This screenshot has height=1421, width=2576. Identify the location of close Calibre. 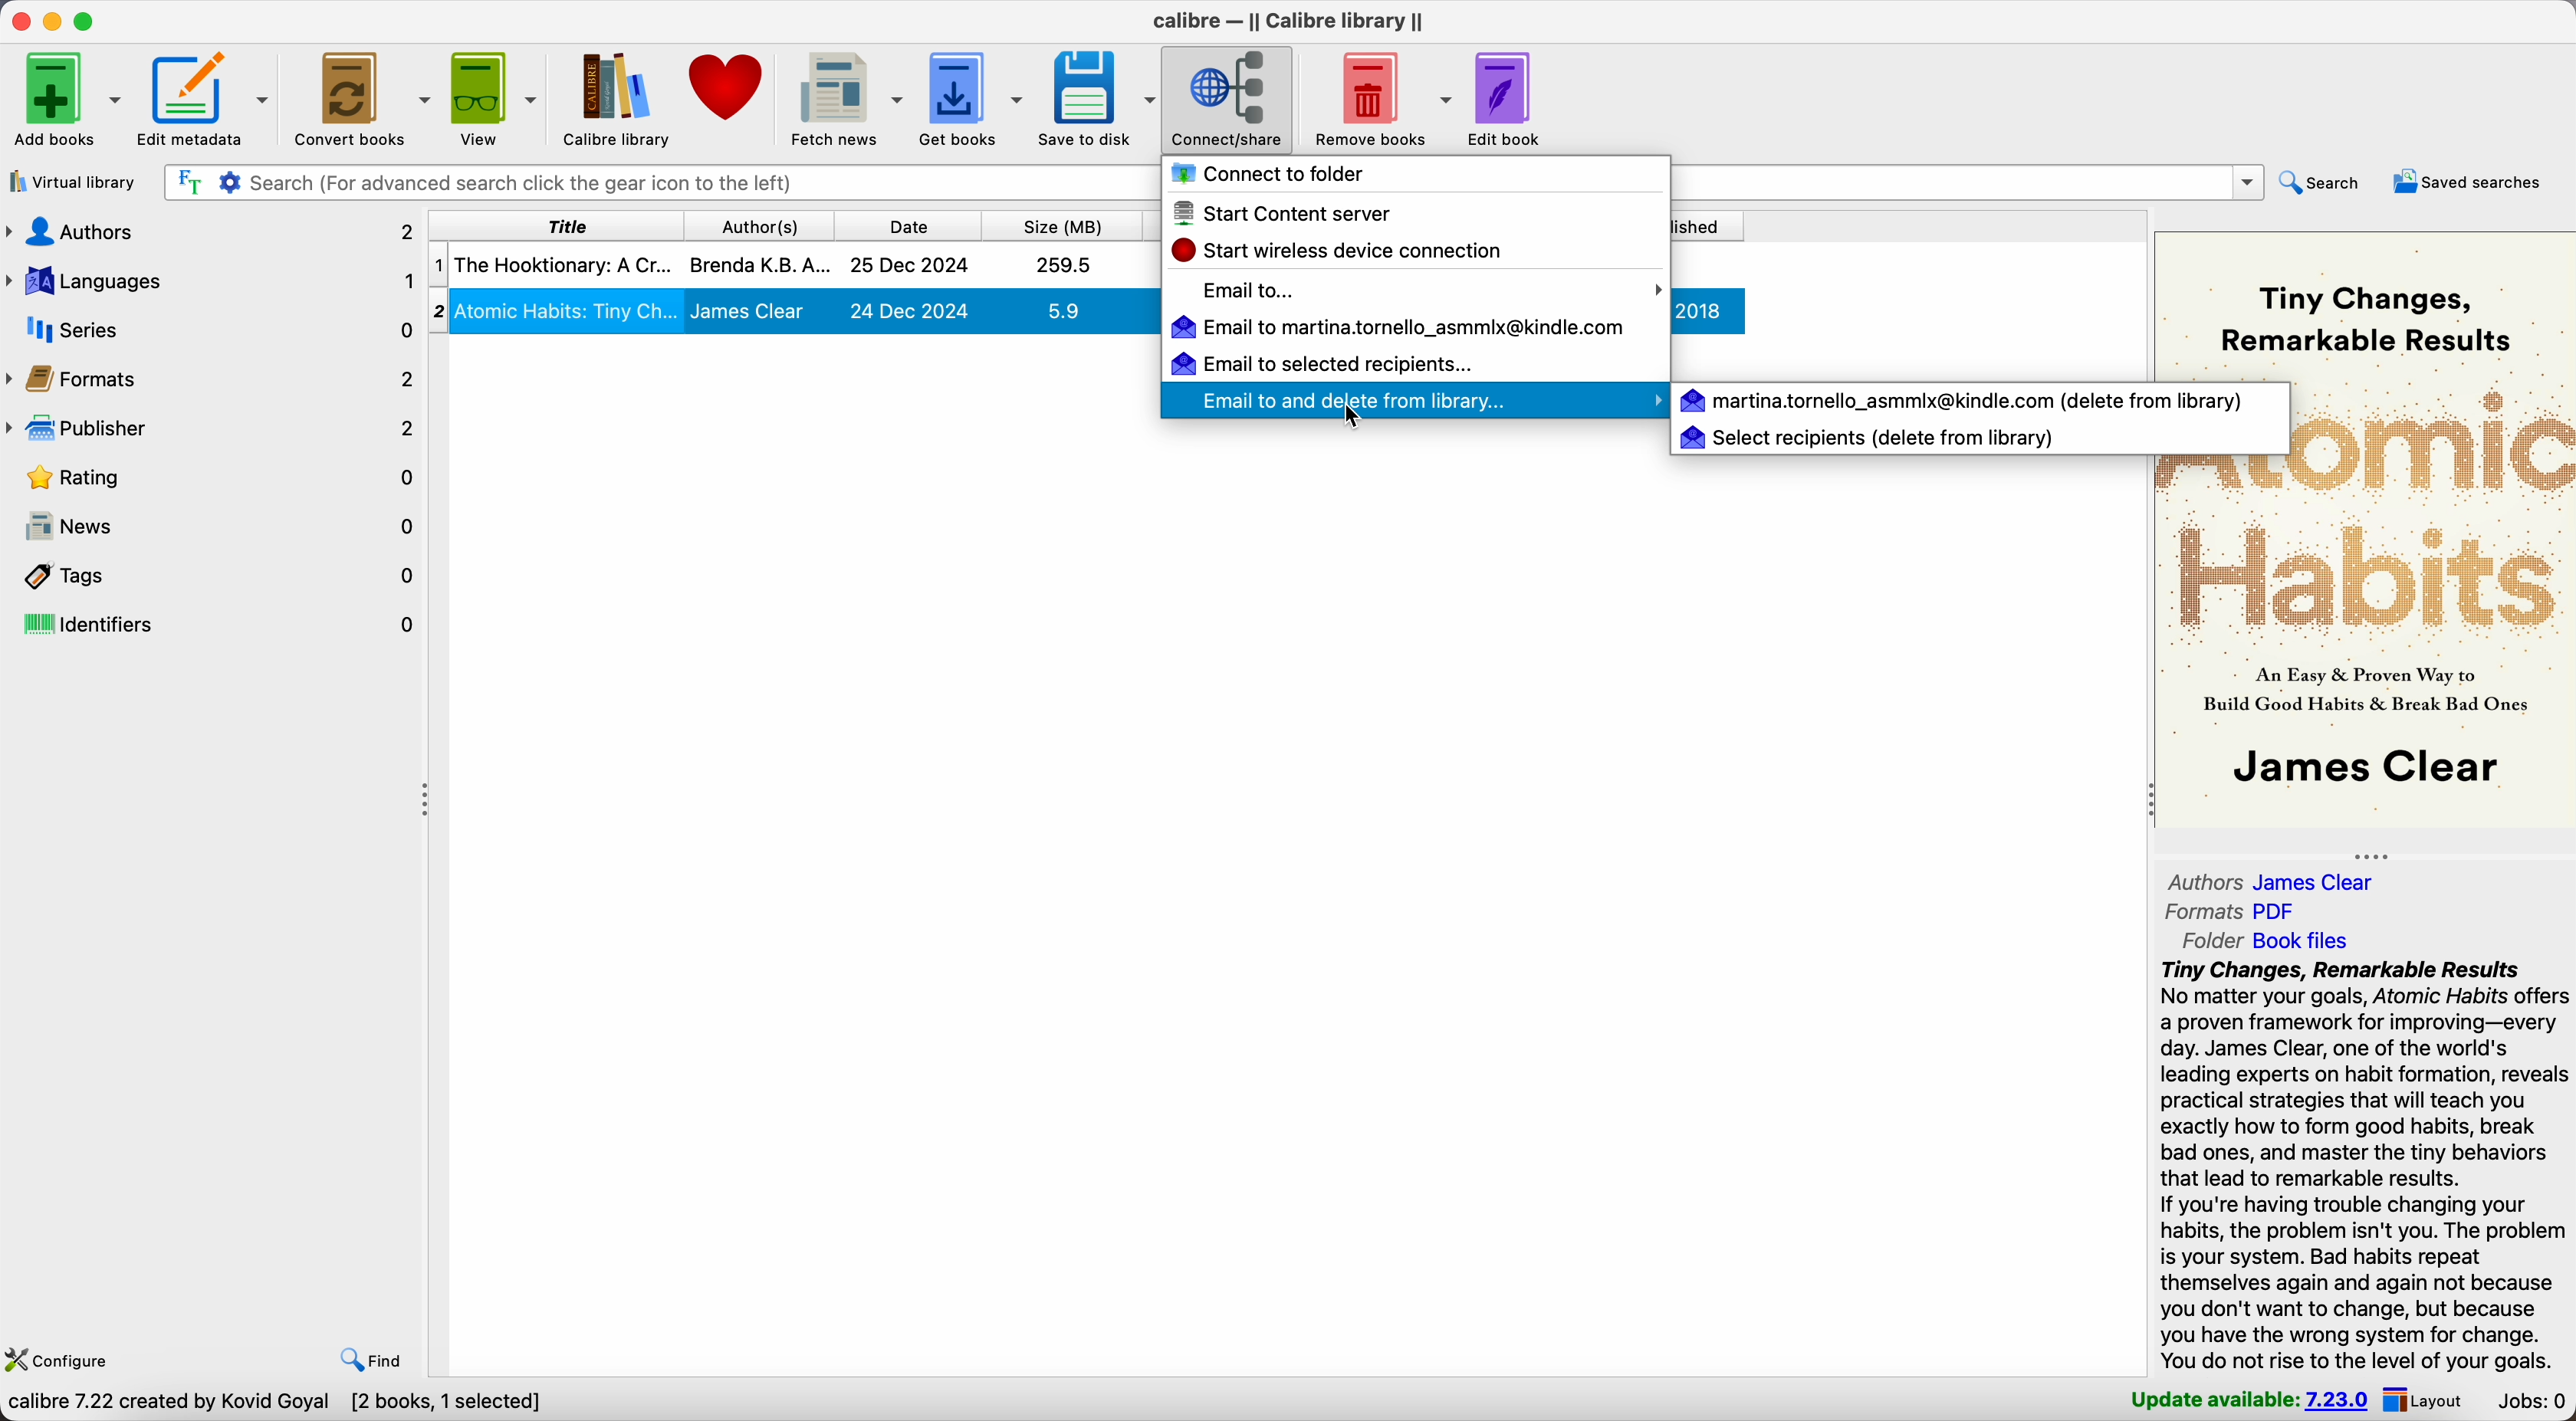
(18, 19).